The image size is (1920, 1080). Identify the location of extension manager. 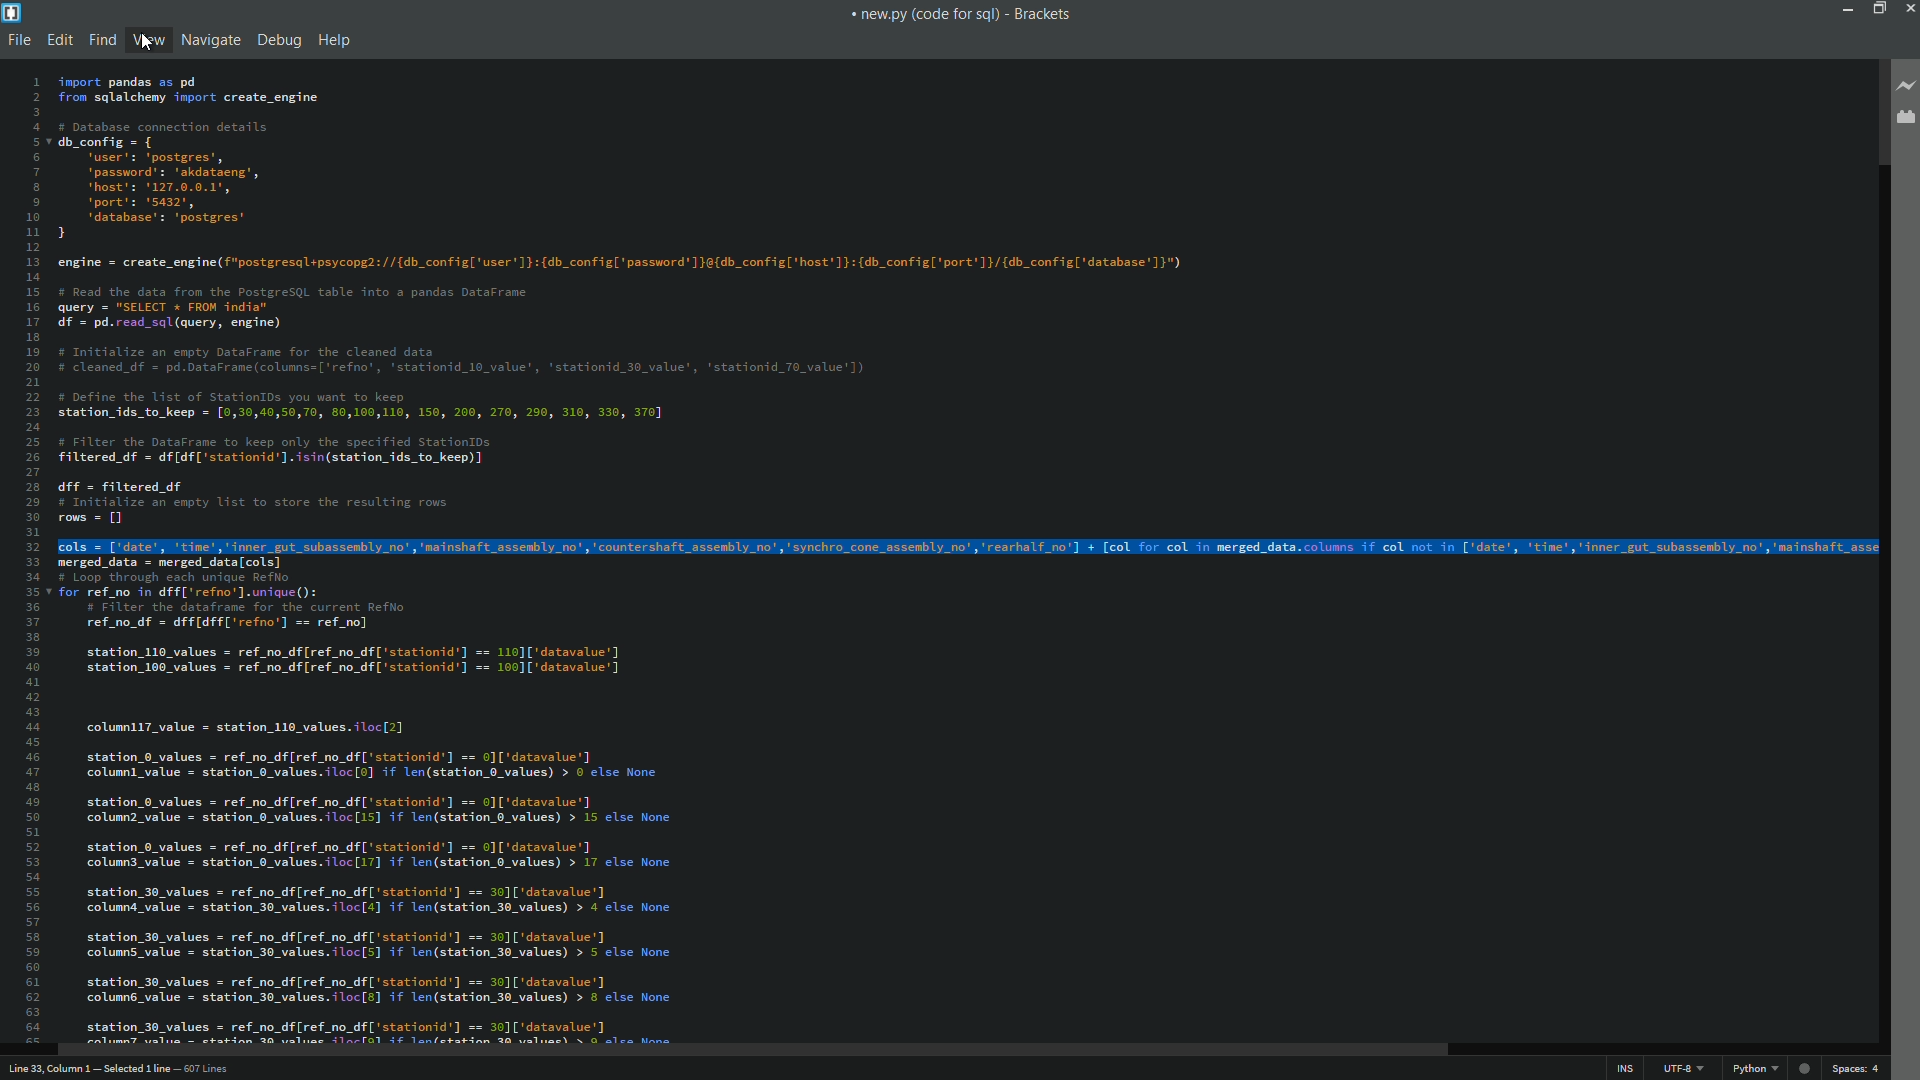
(1904, 118).